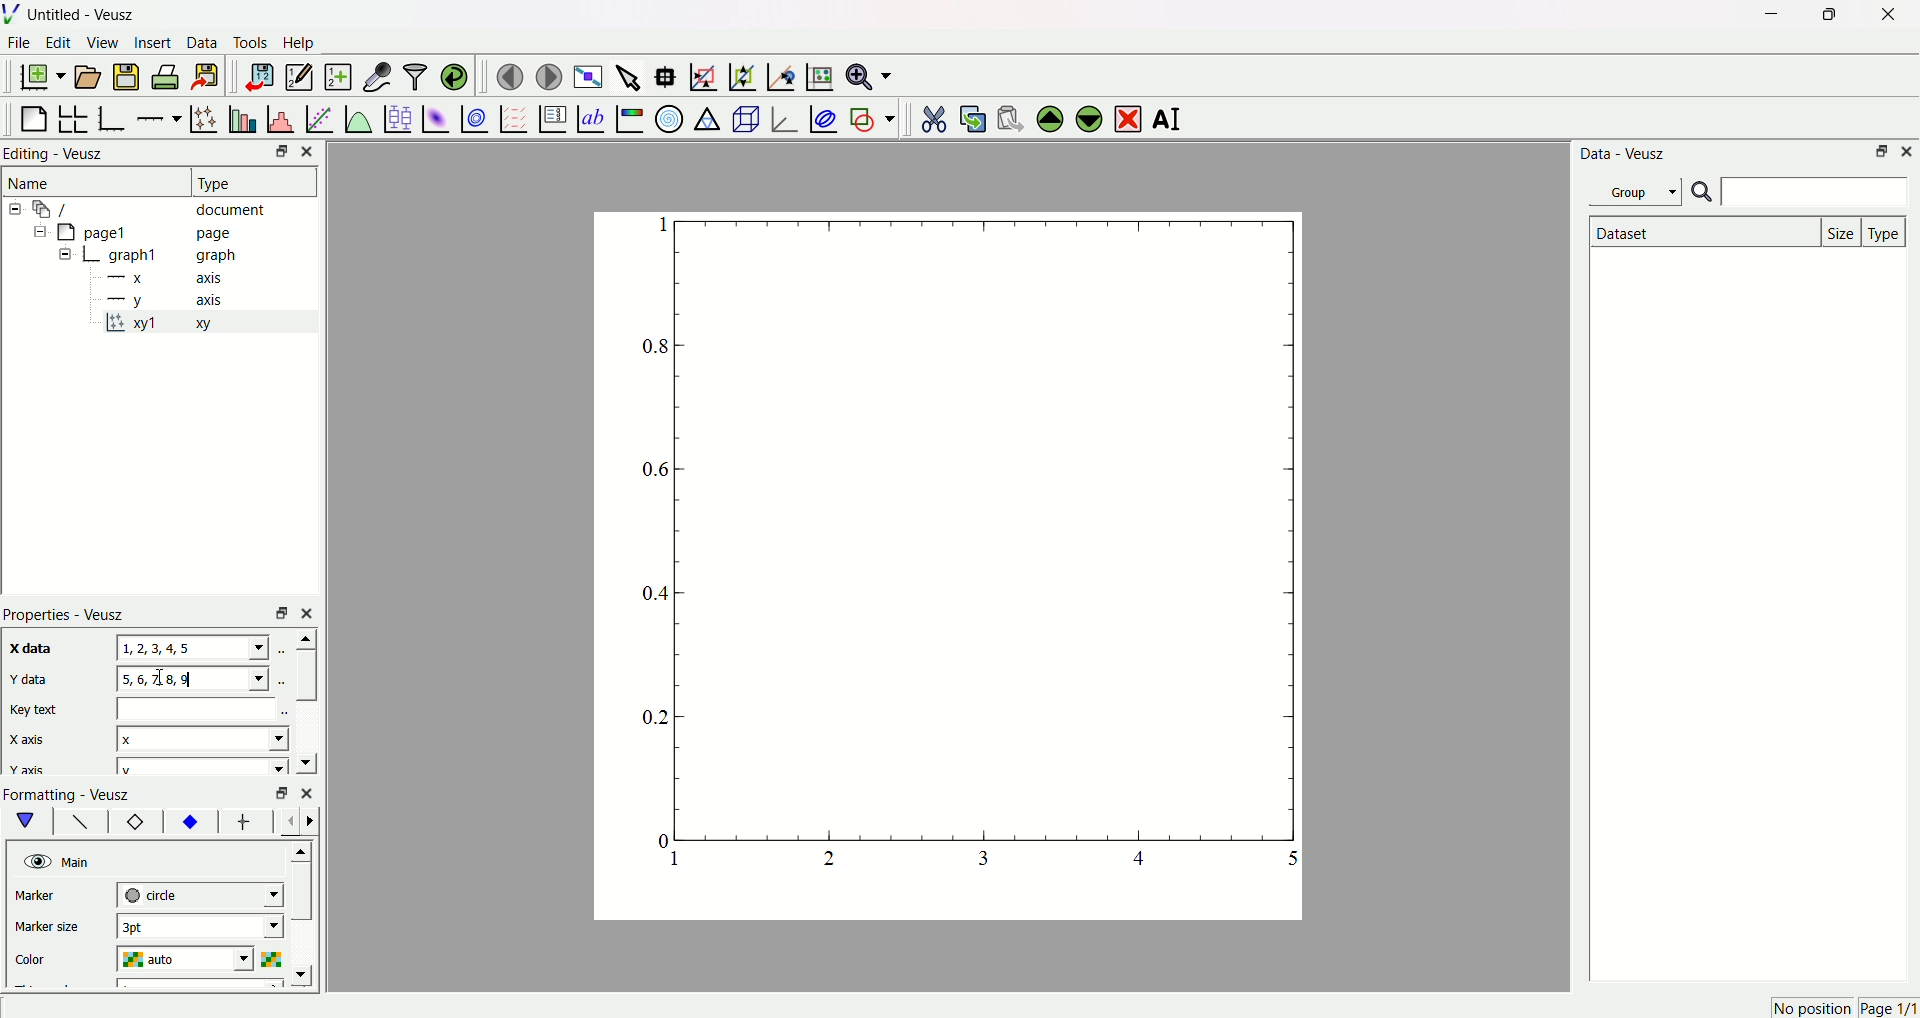  Describe the element at coordinates (1799, 193) in the screenshot. I see `Searchbar` at that location.